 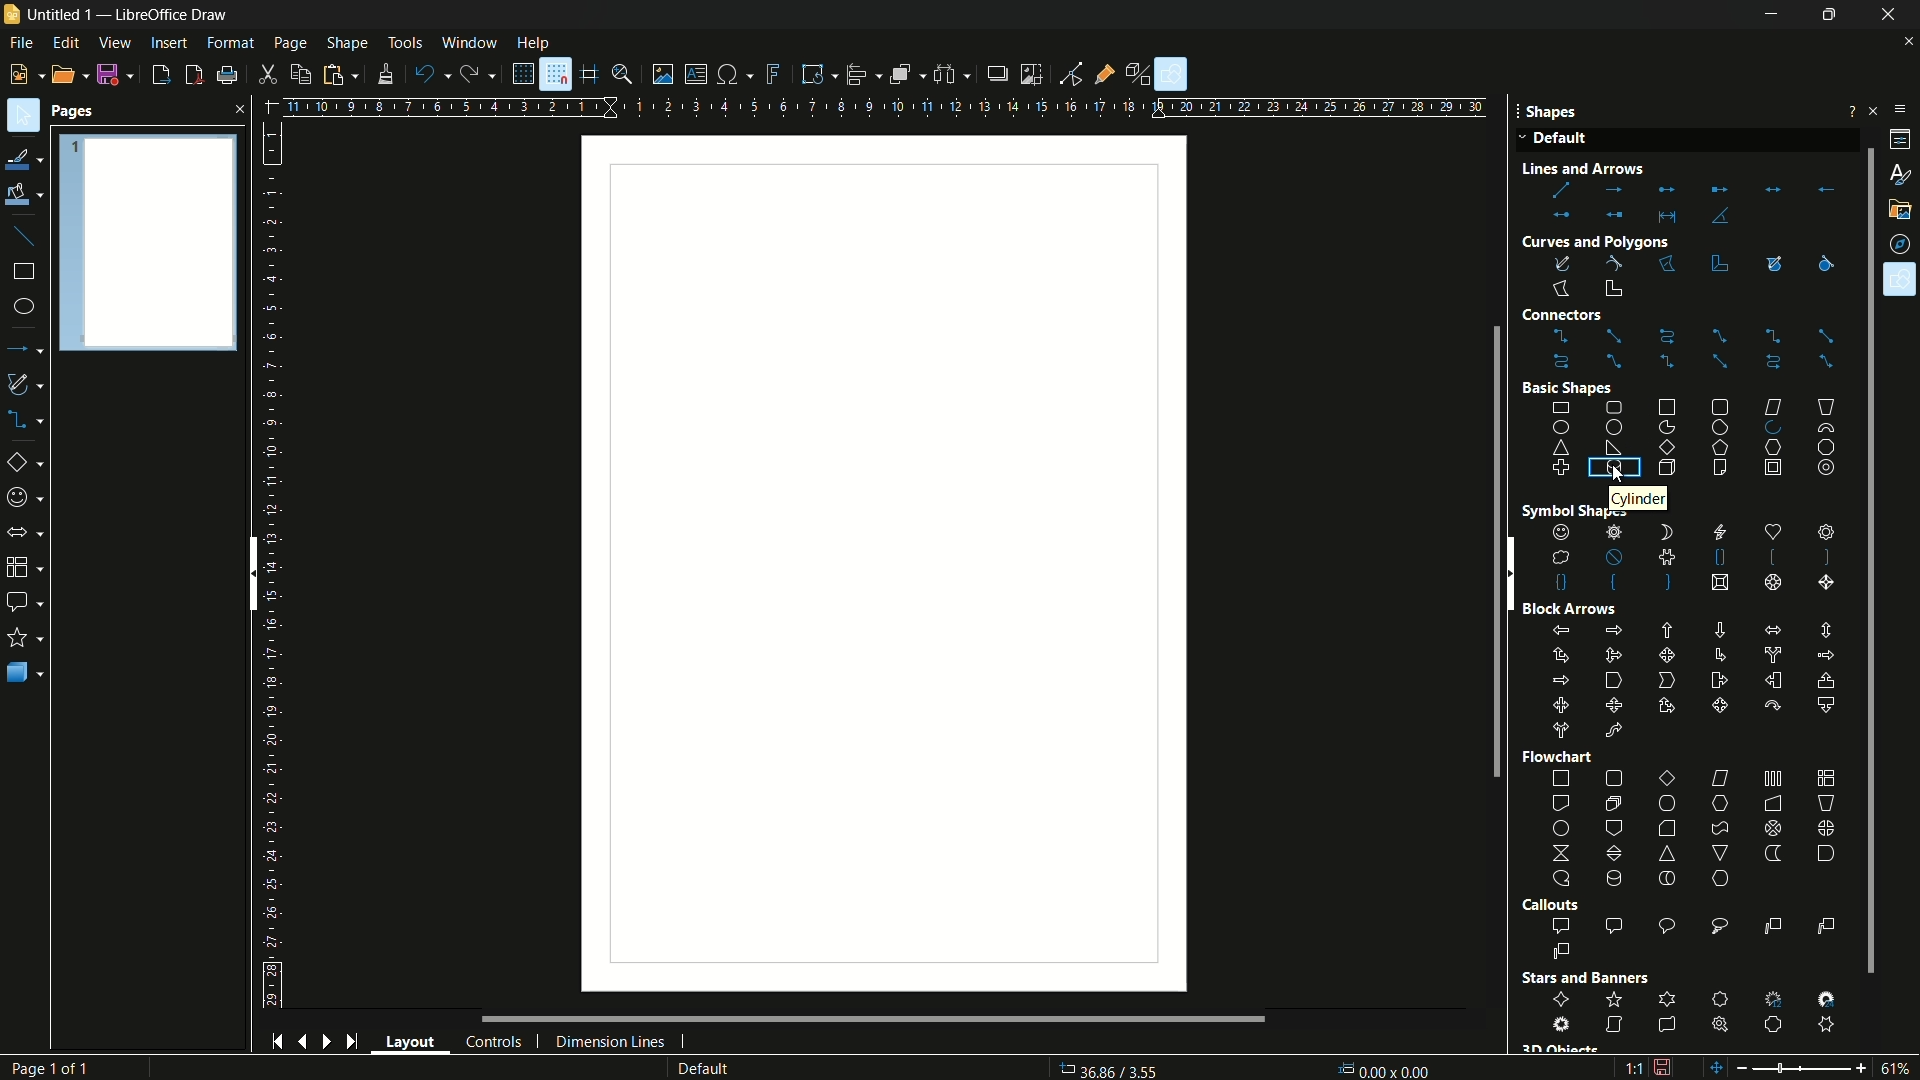 I want to click on length measuring scale, so click(x=277, y=565).